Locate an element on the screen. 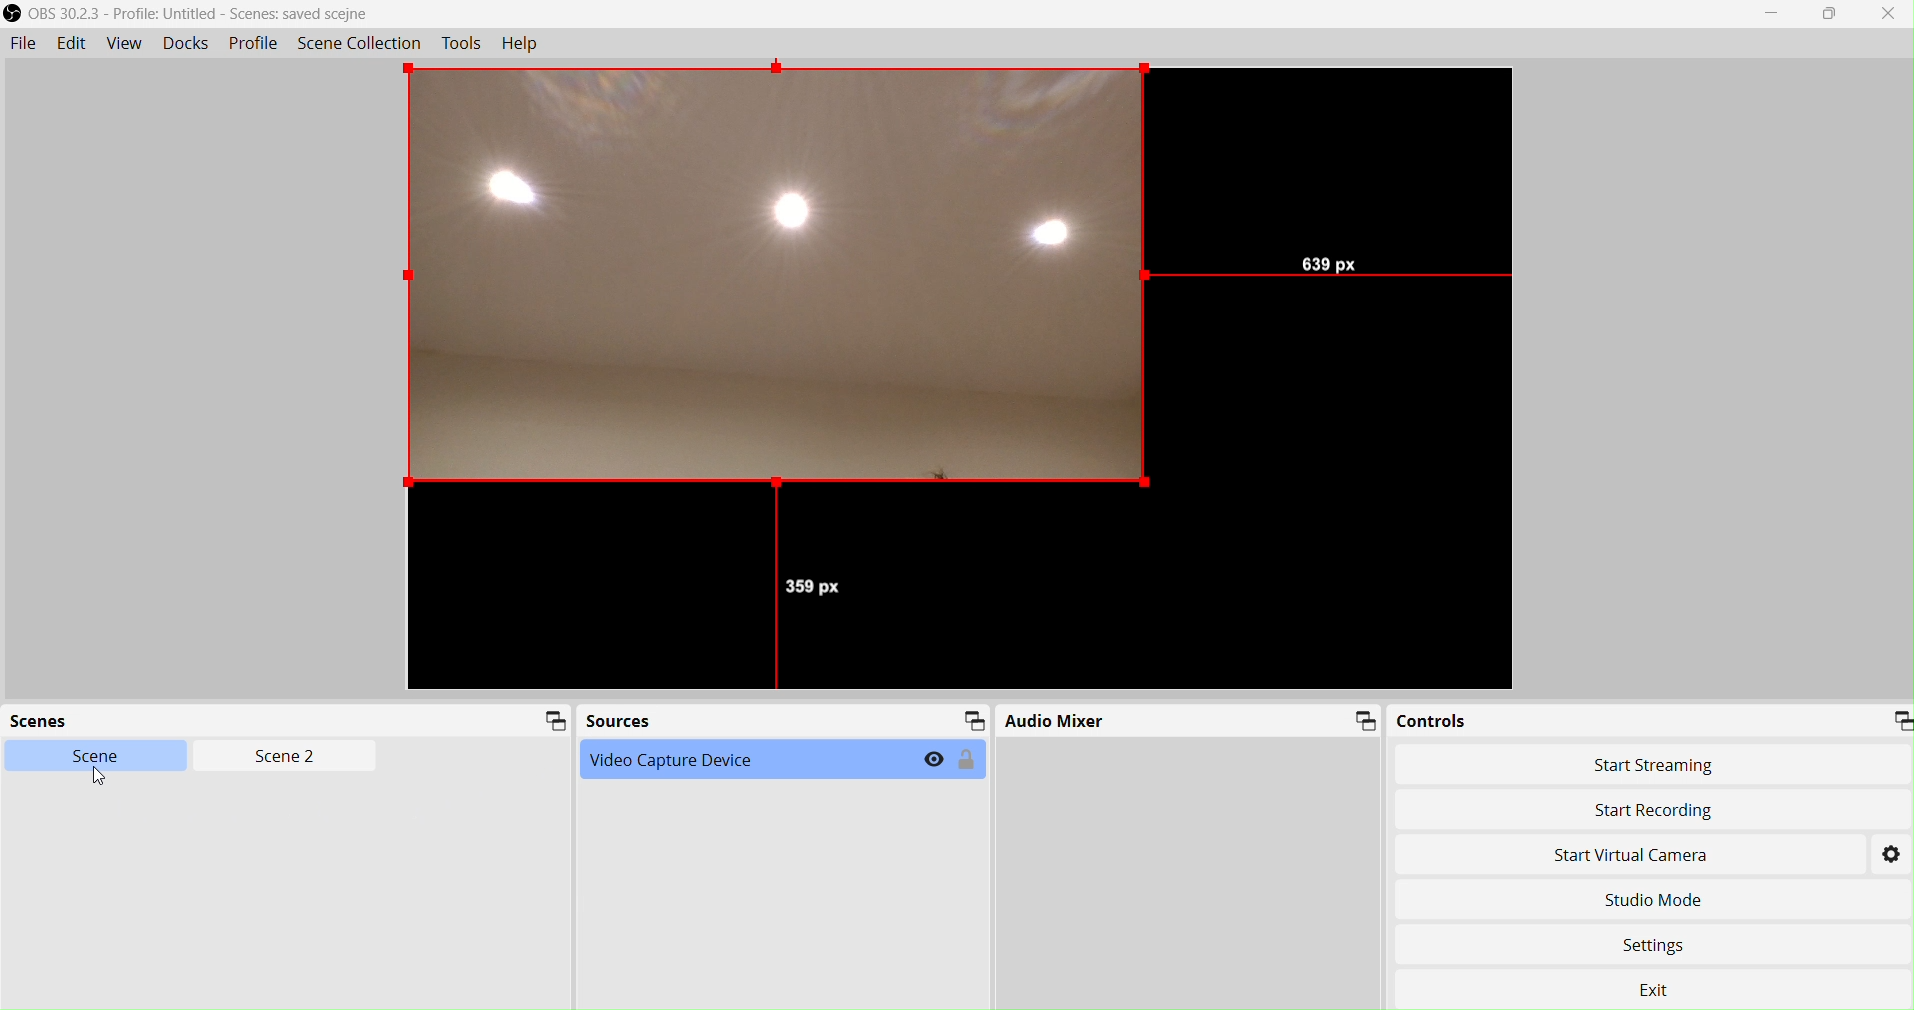 This screenshot has width=1914, height=1010. Scen2 is located at coordinates (281, 758).